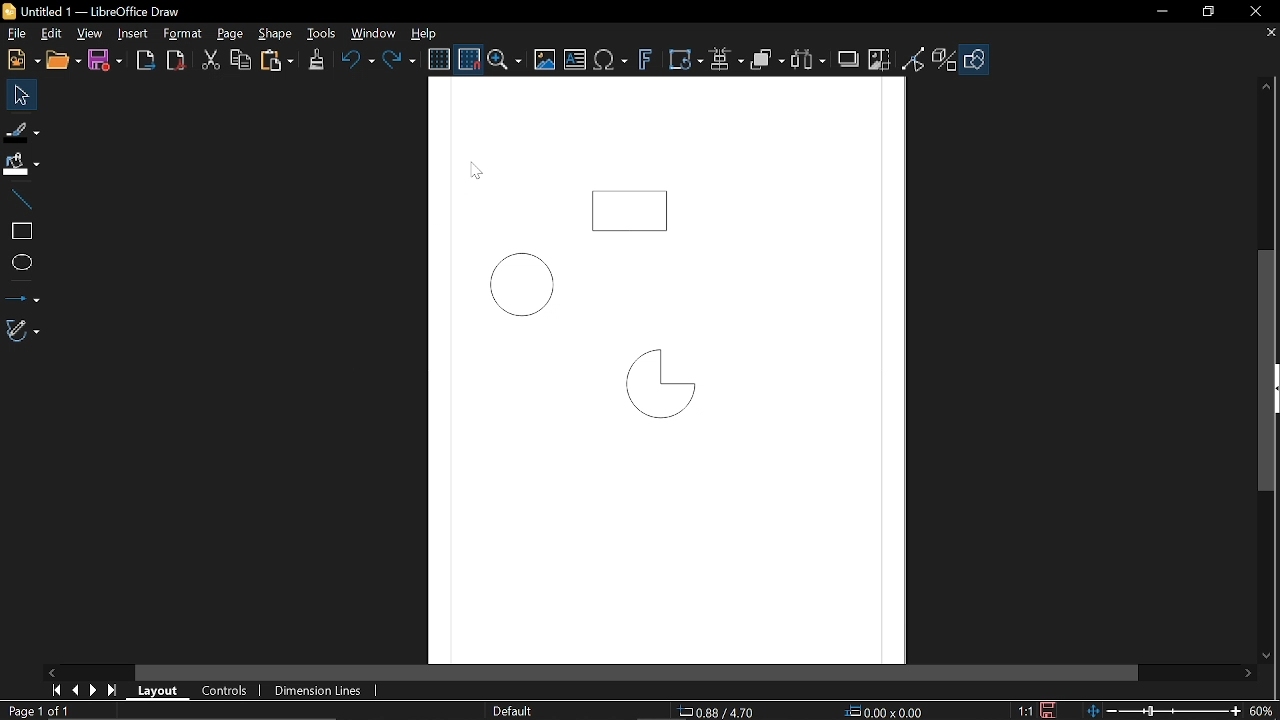  I want to click on Close tab, so click(1269, 34).